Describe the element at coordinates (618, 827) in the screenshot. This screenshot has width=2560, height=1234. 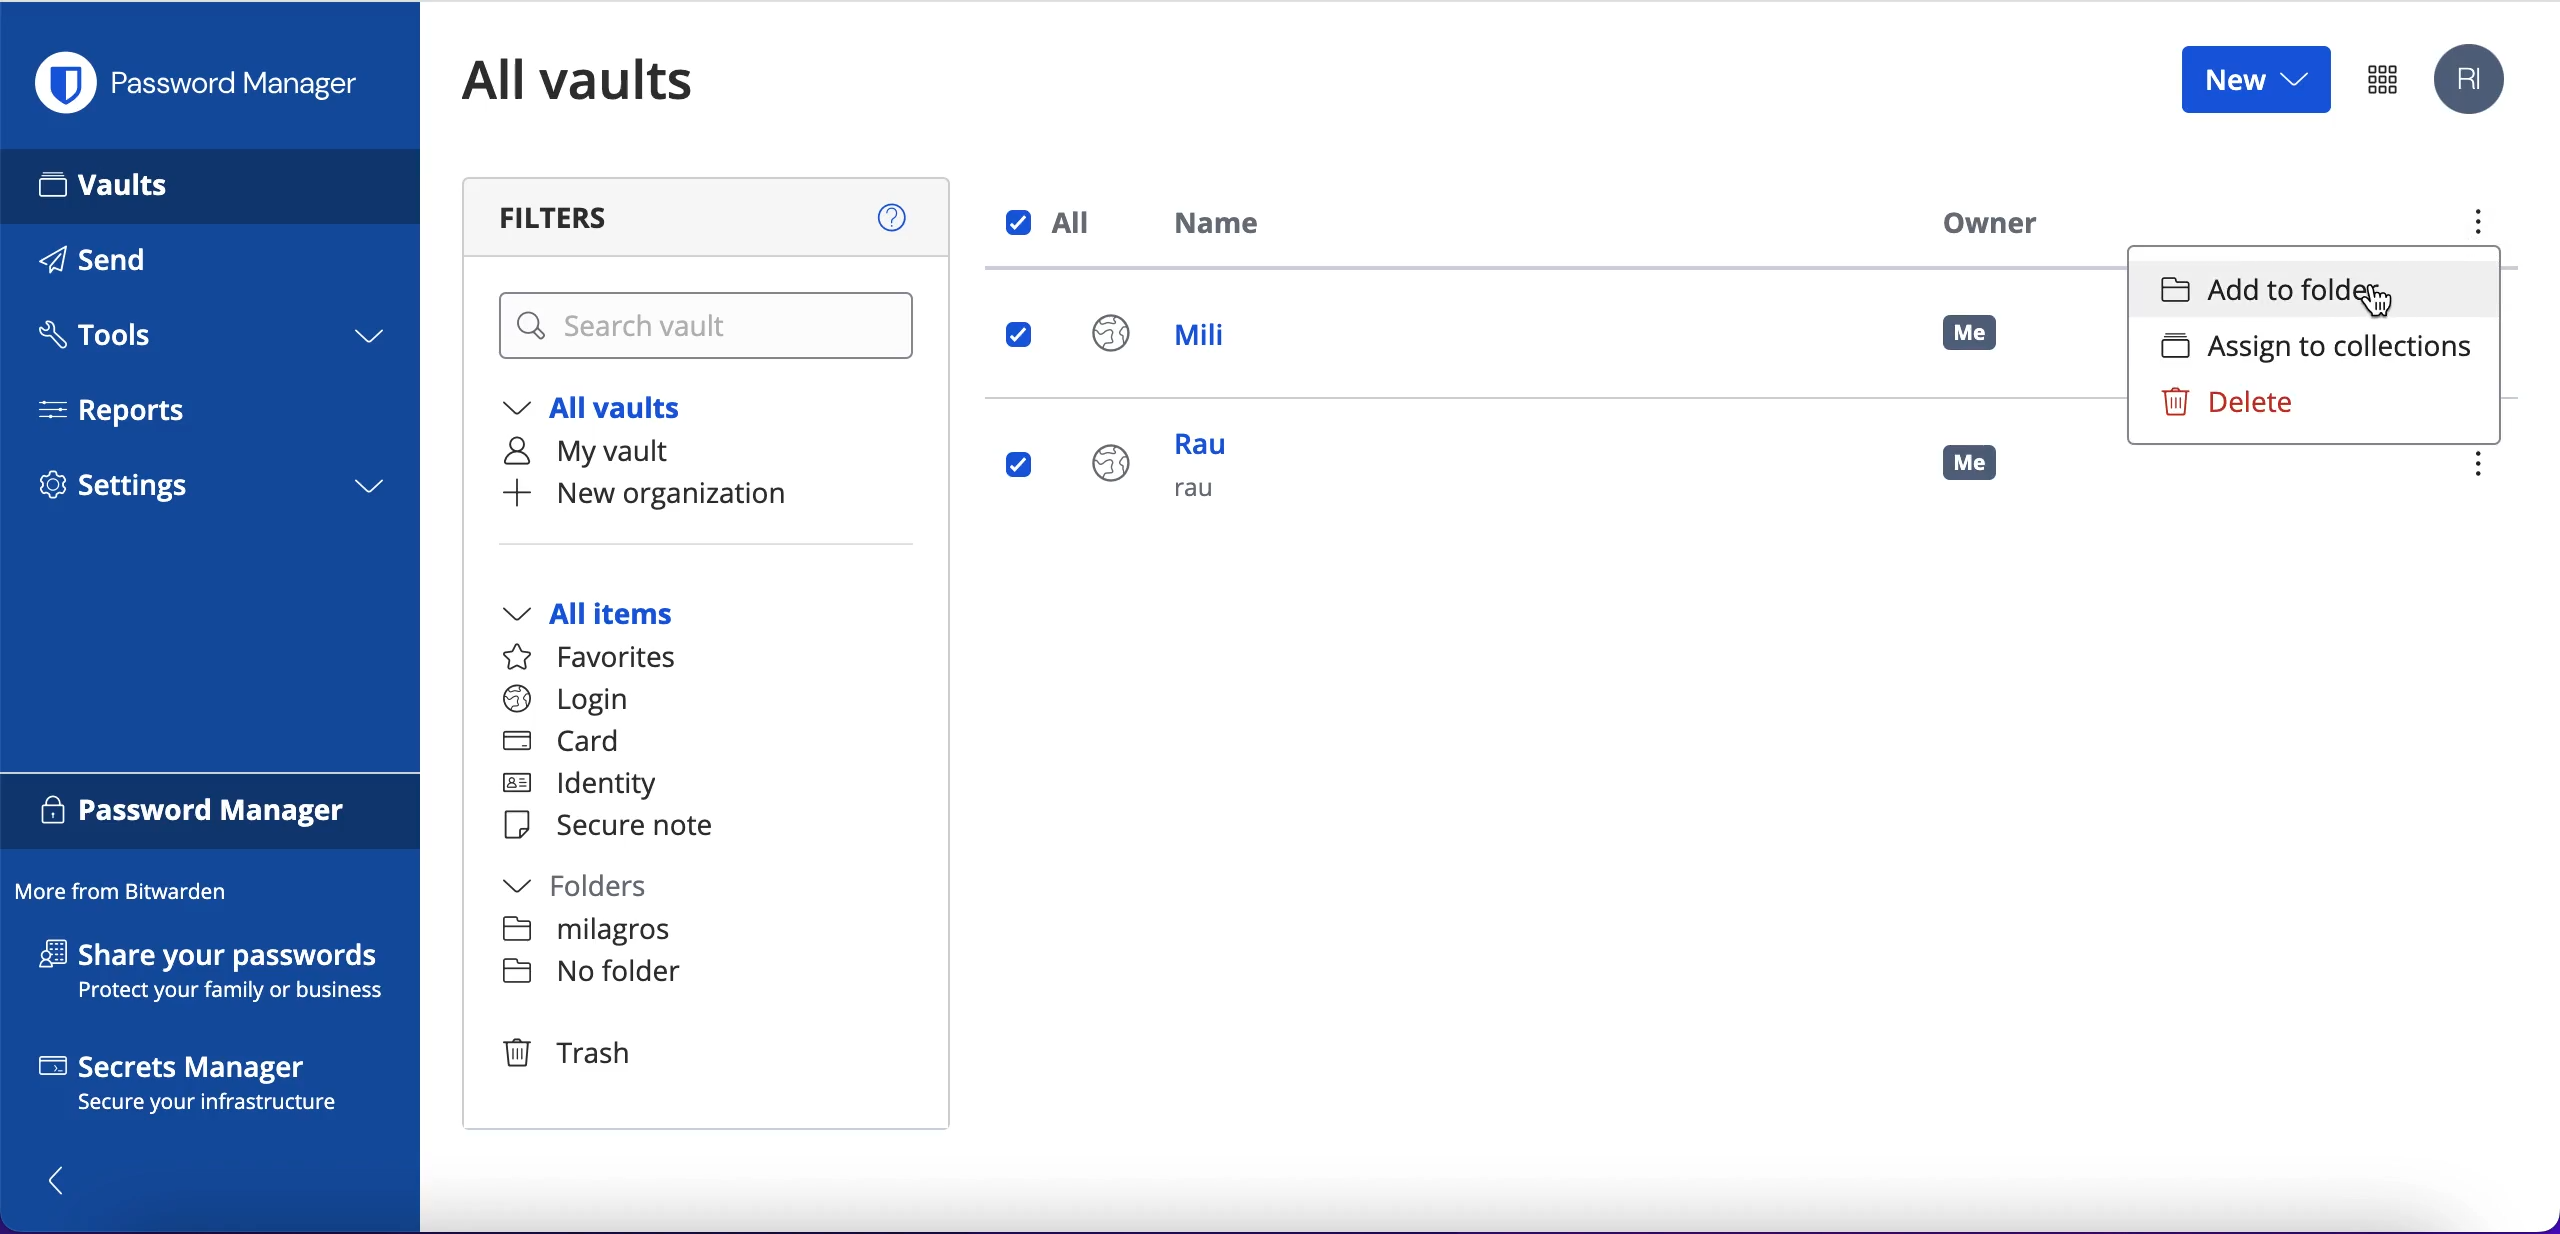
I see `secure note` at that location.